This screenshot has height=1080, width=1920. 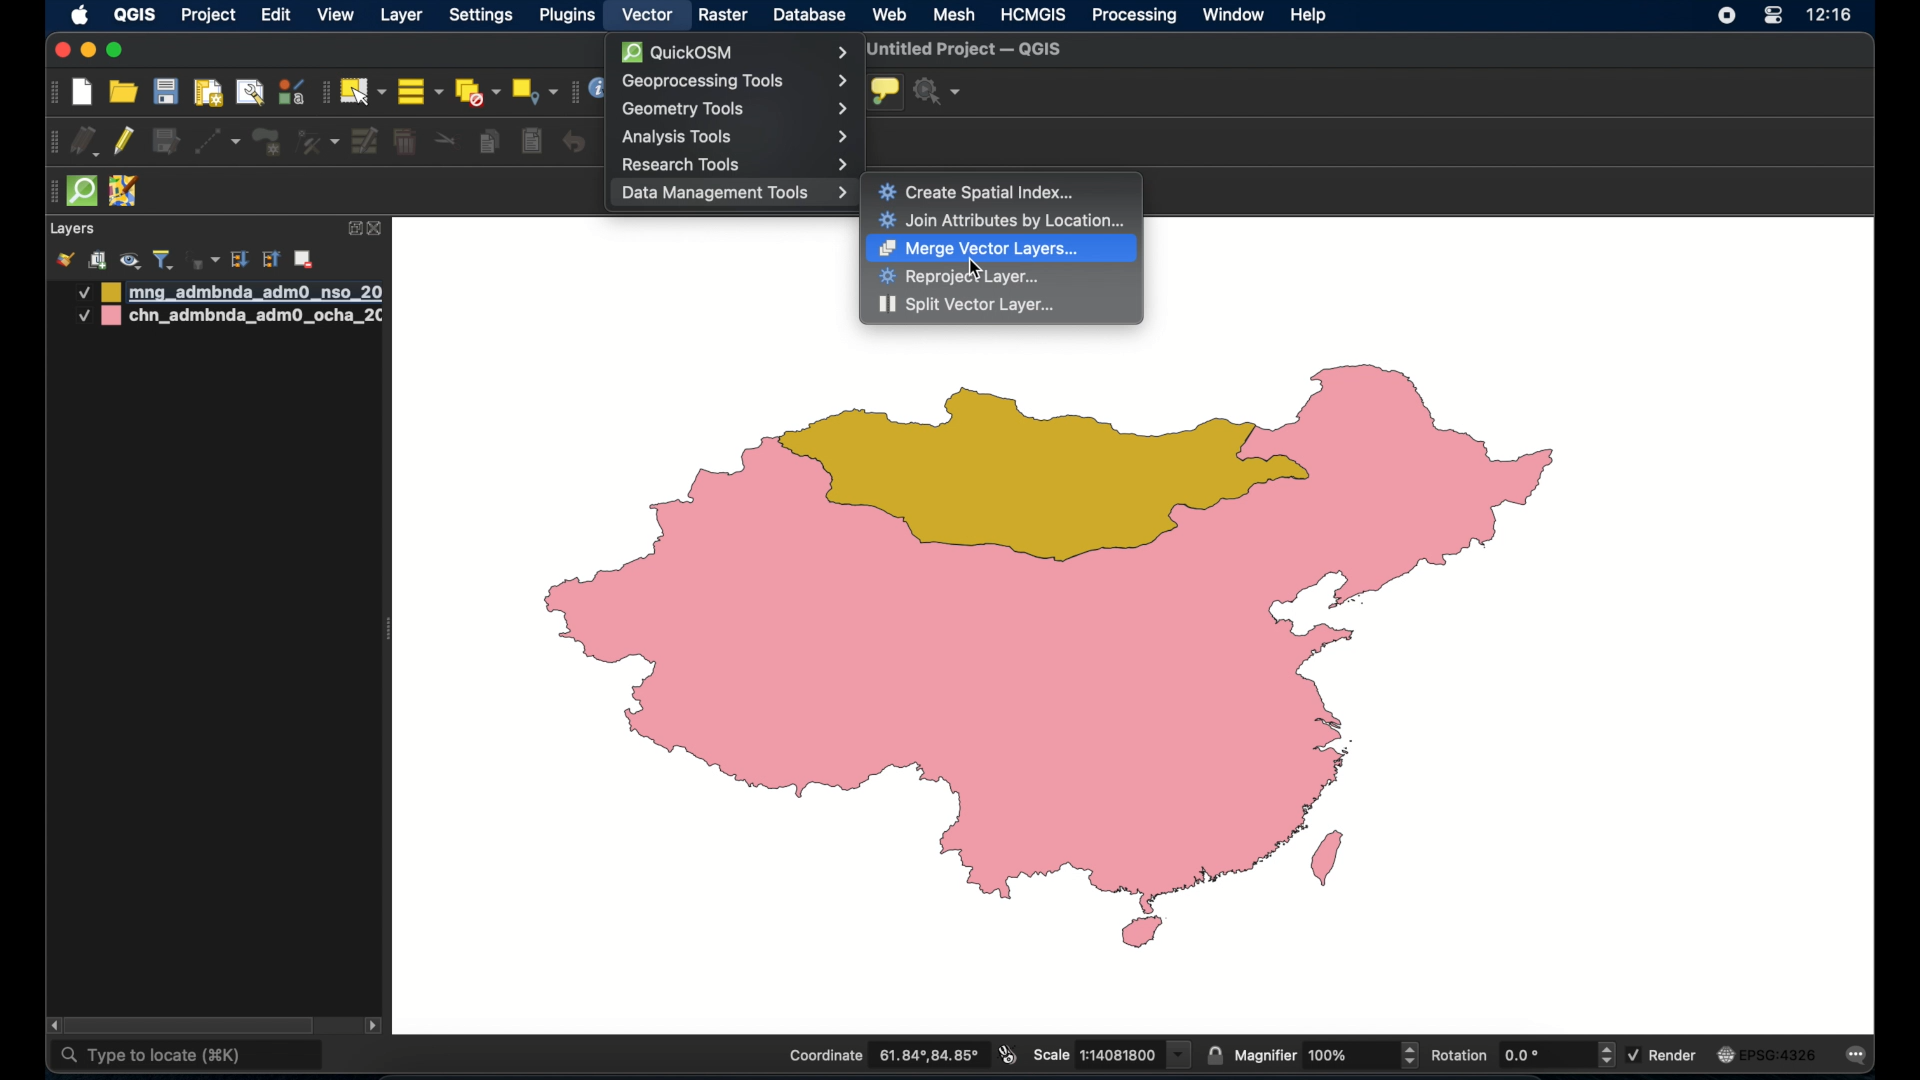 What do you see at coordinates (54, 1026) in the screenshot?
I see `scroll left` at bounding box center [54, 1026].